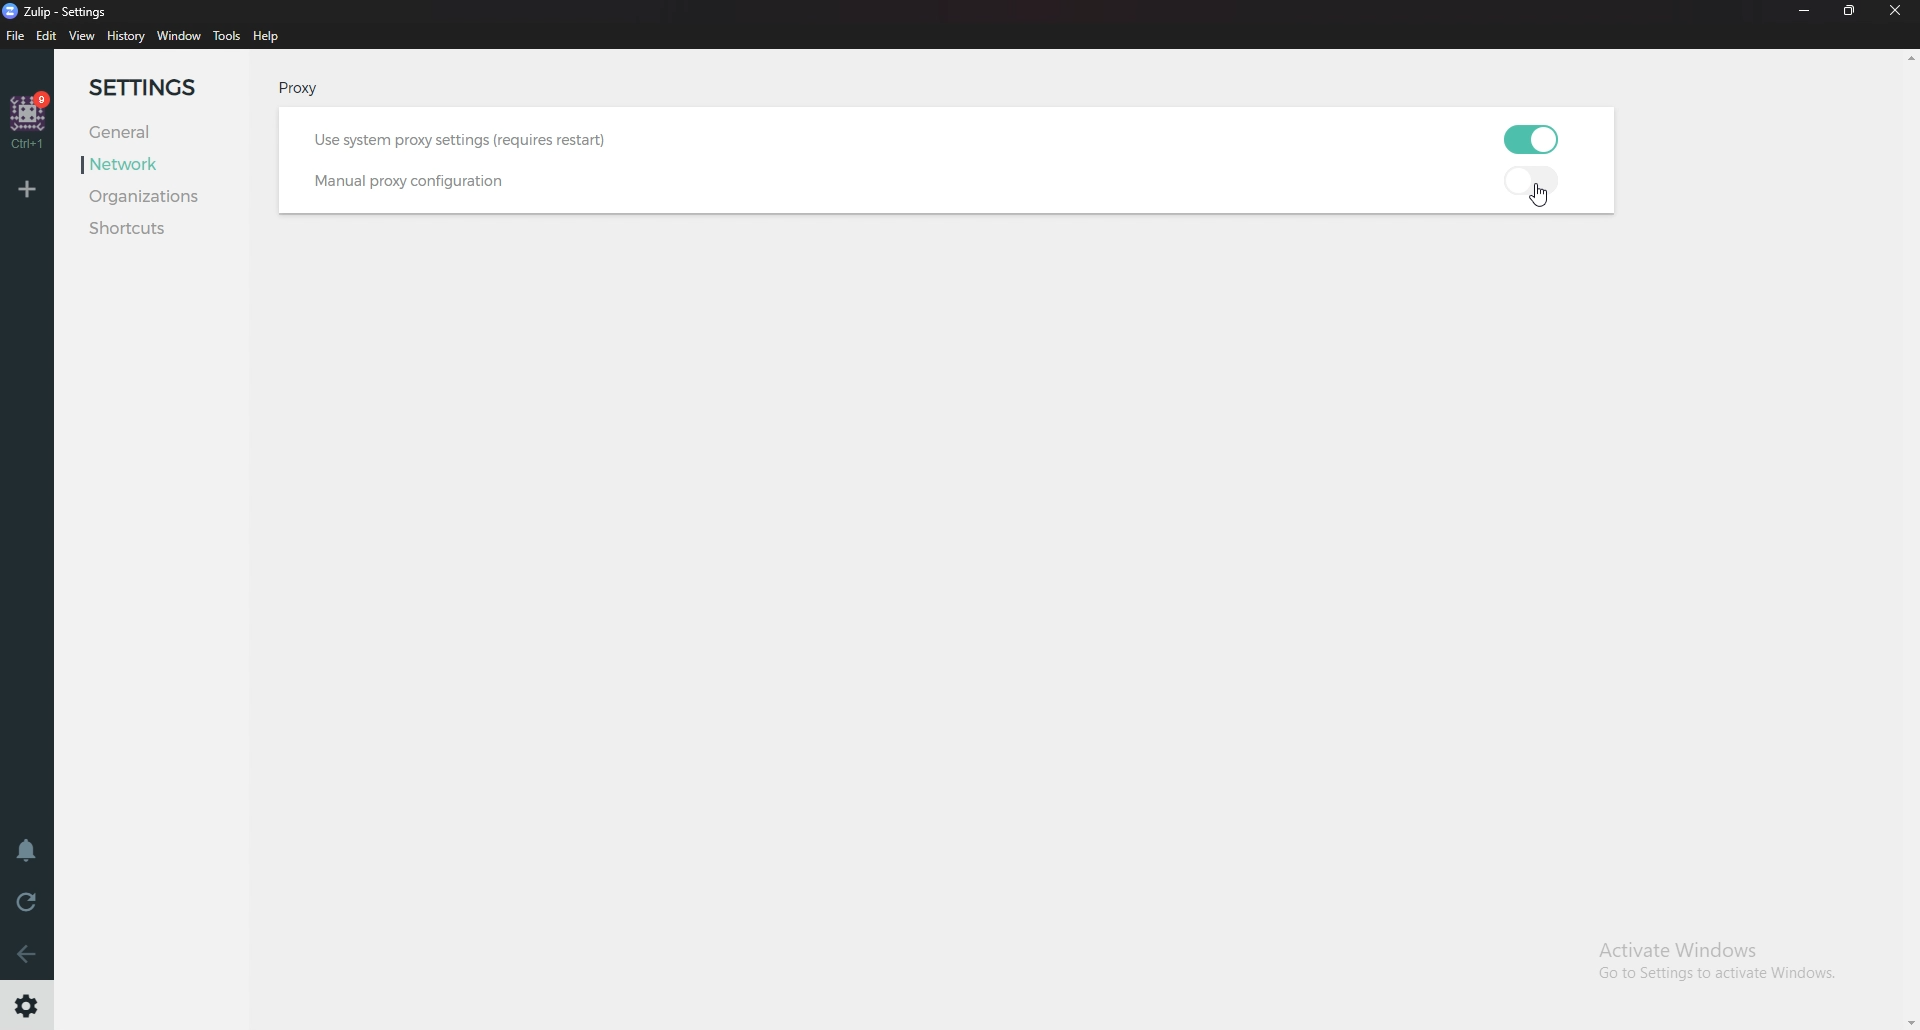 This screenshot has height=1030, width=1920. What do you see at coordinates (1898, 17) in the screenshot?
I see `Close` at bounding box center [1898, 17].